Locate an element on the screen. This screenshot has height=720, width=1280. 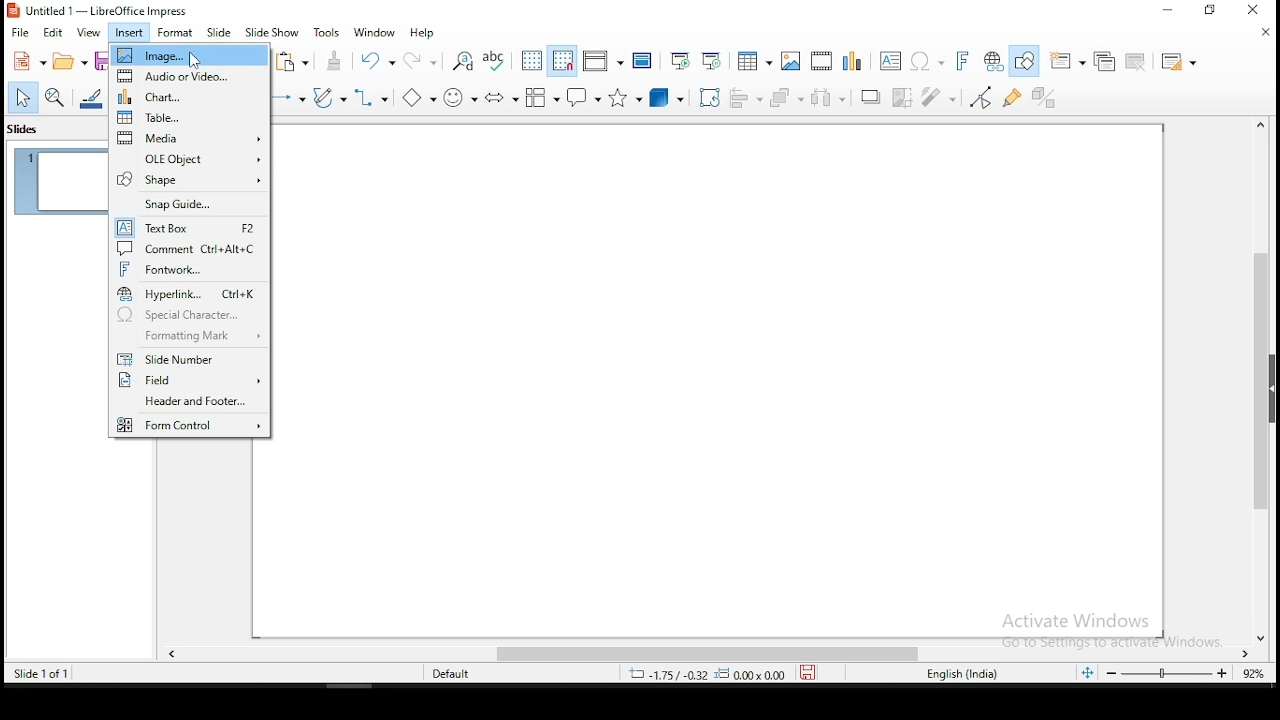
display views is located at coordinates (604, 59).